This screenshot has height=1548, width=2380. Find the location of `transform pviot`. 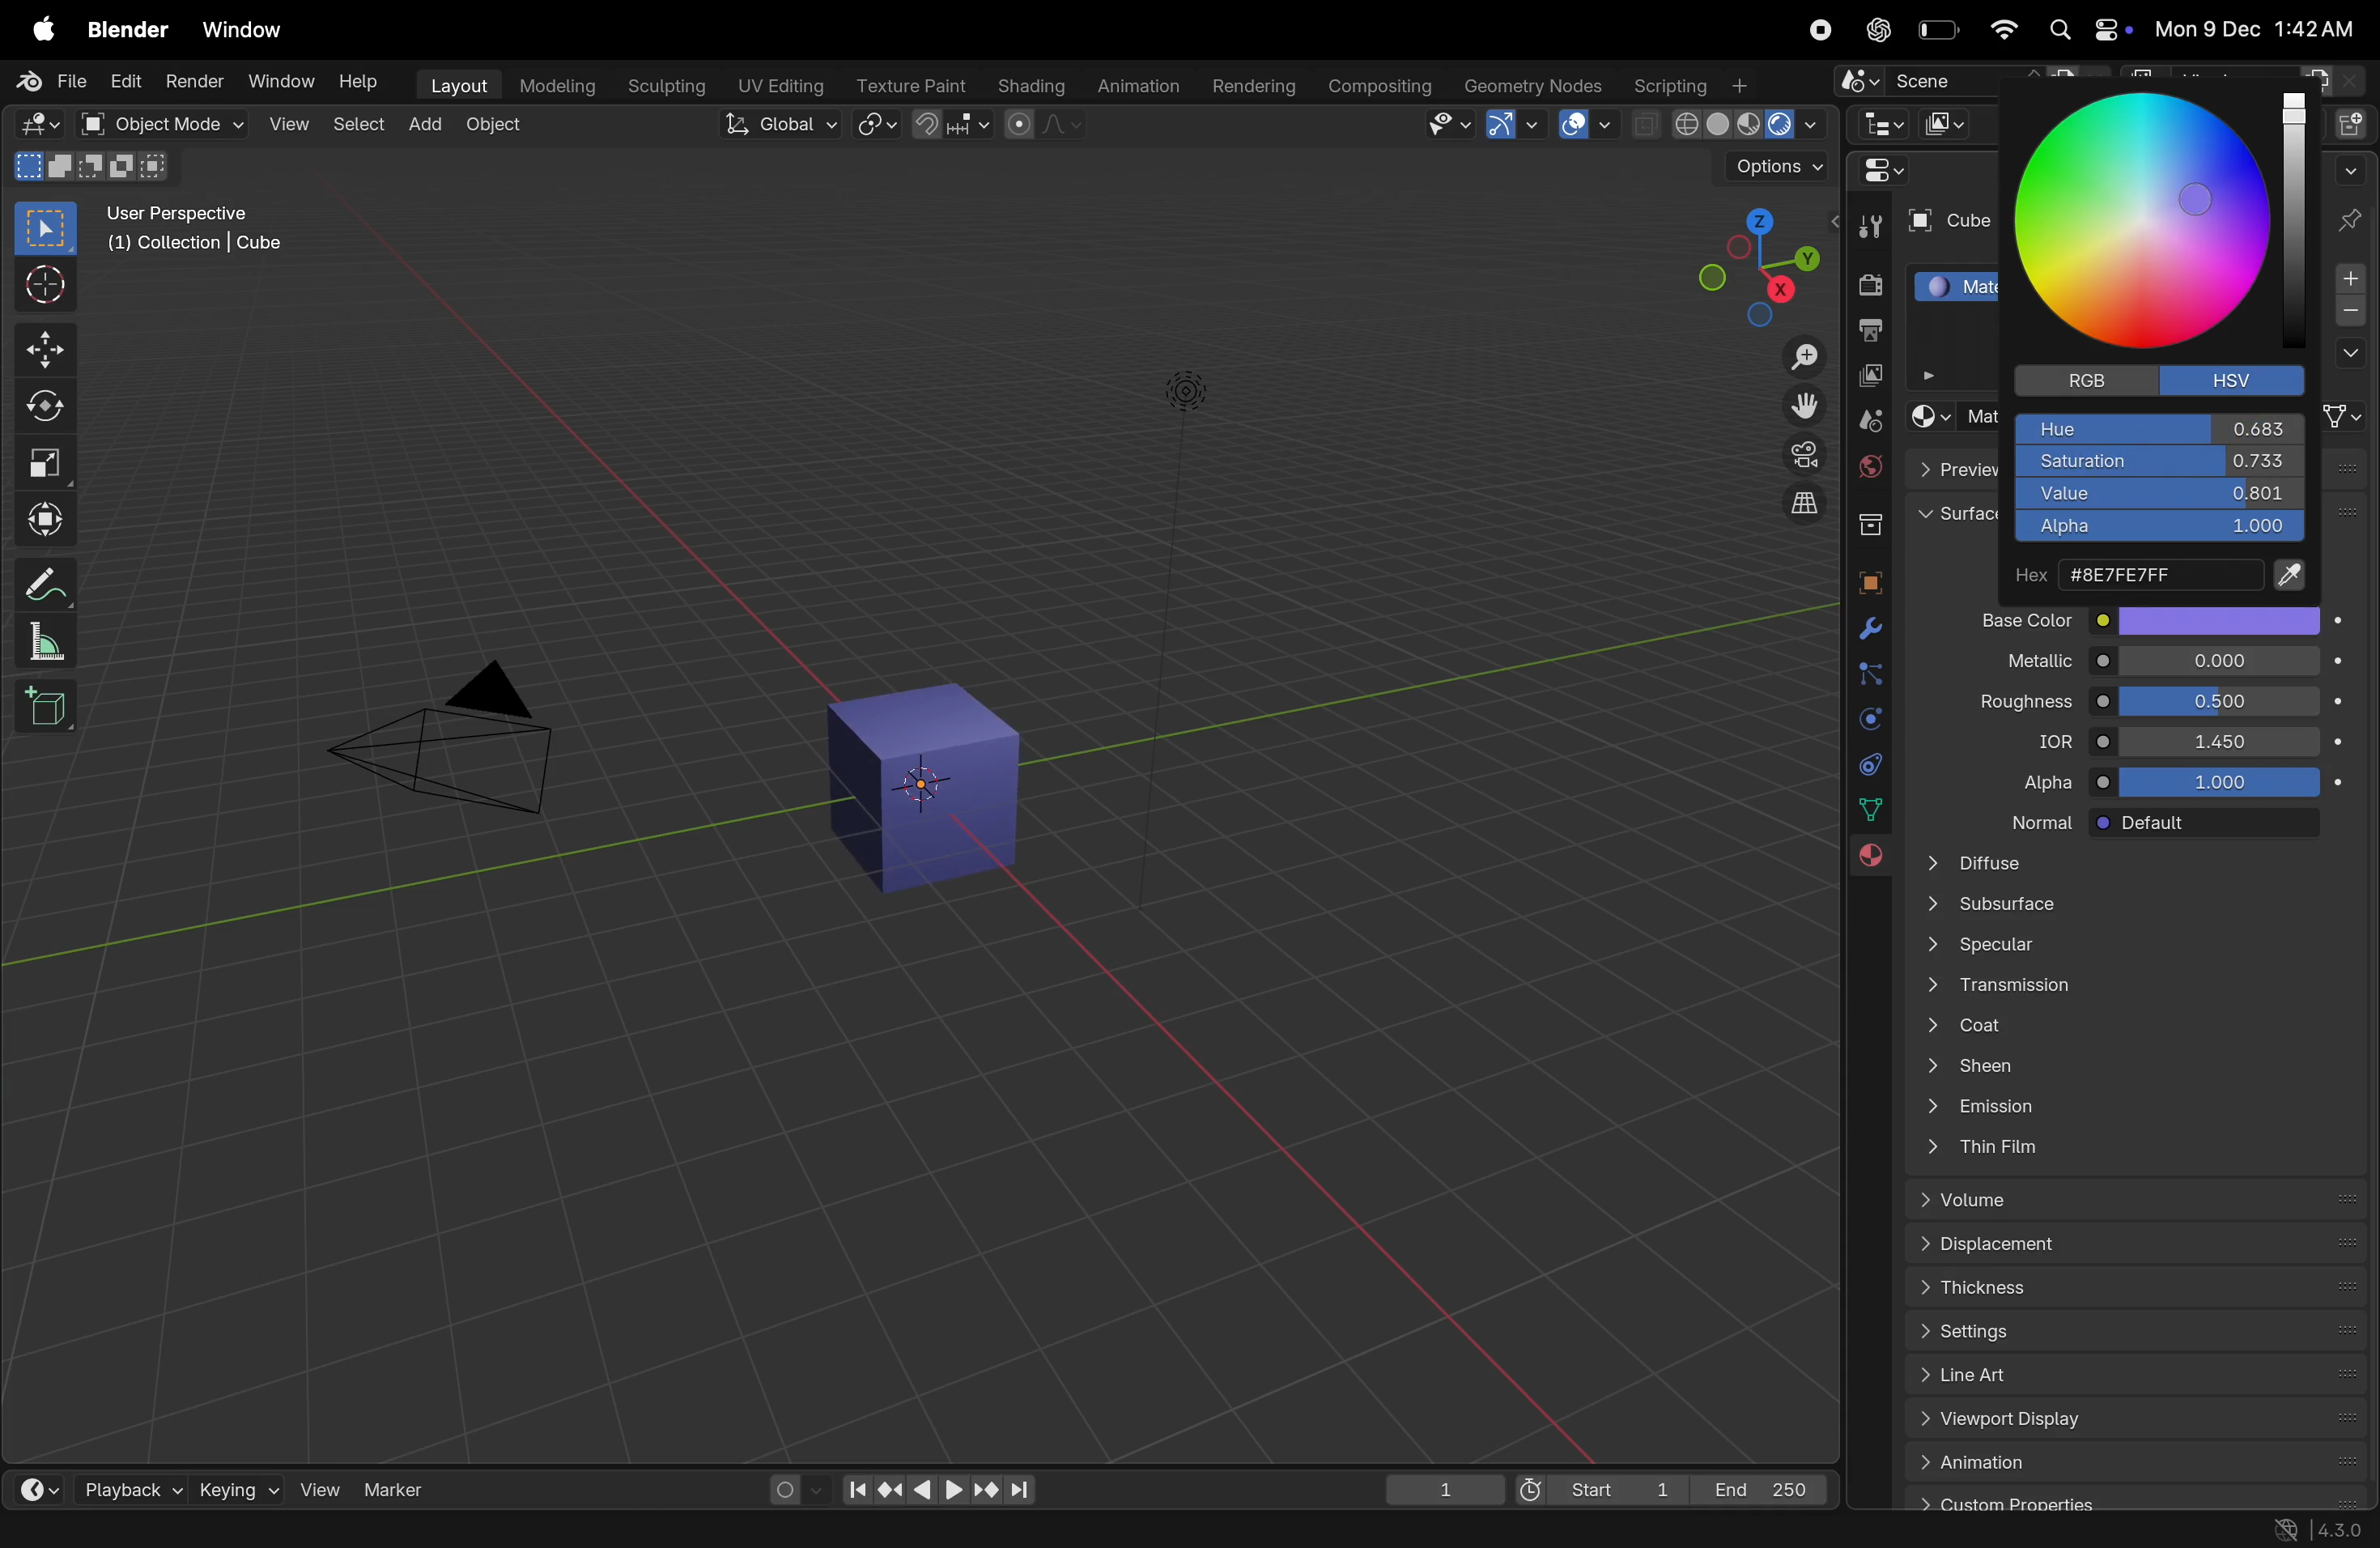

transform pviot is located at coordinates (877, 125).